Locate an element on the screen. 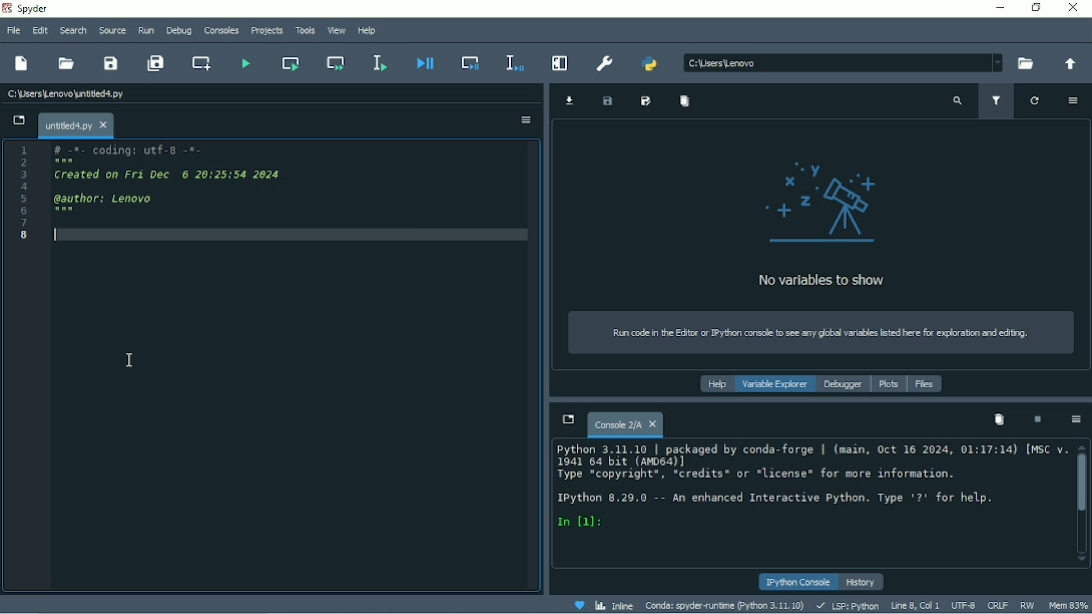 The height and width of the screenshot is (614, 1092). Open file is located at coordinates (66, 64).